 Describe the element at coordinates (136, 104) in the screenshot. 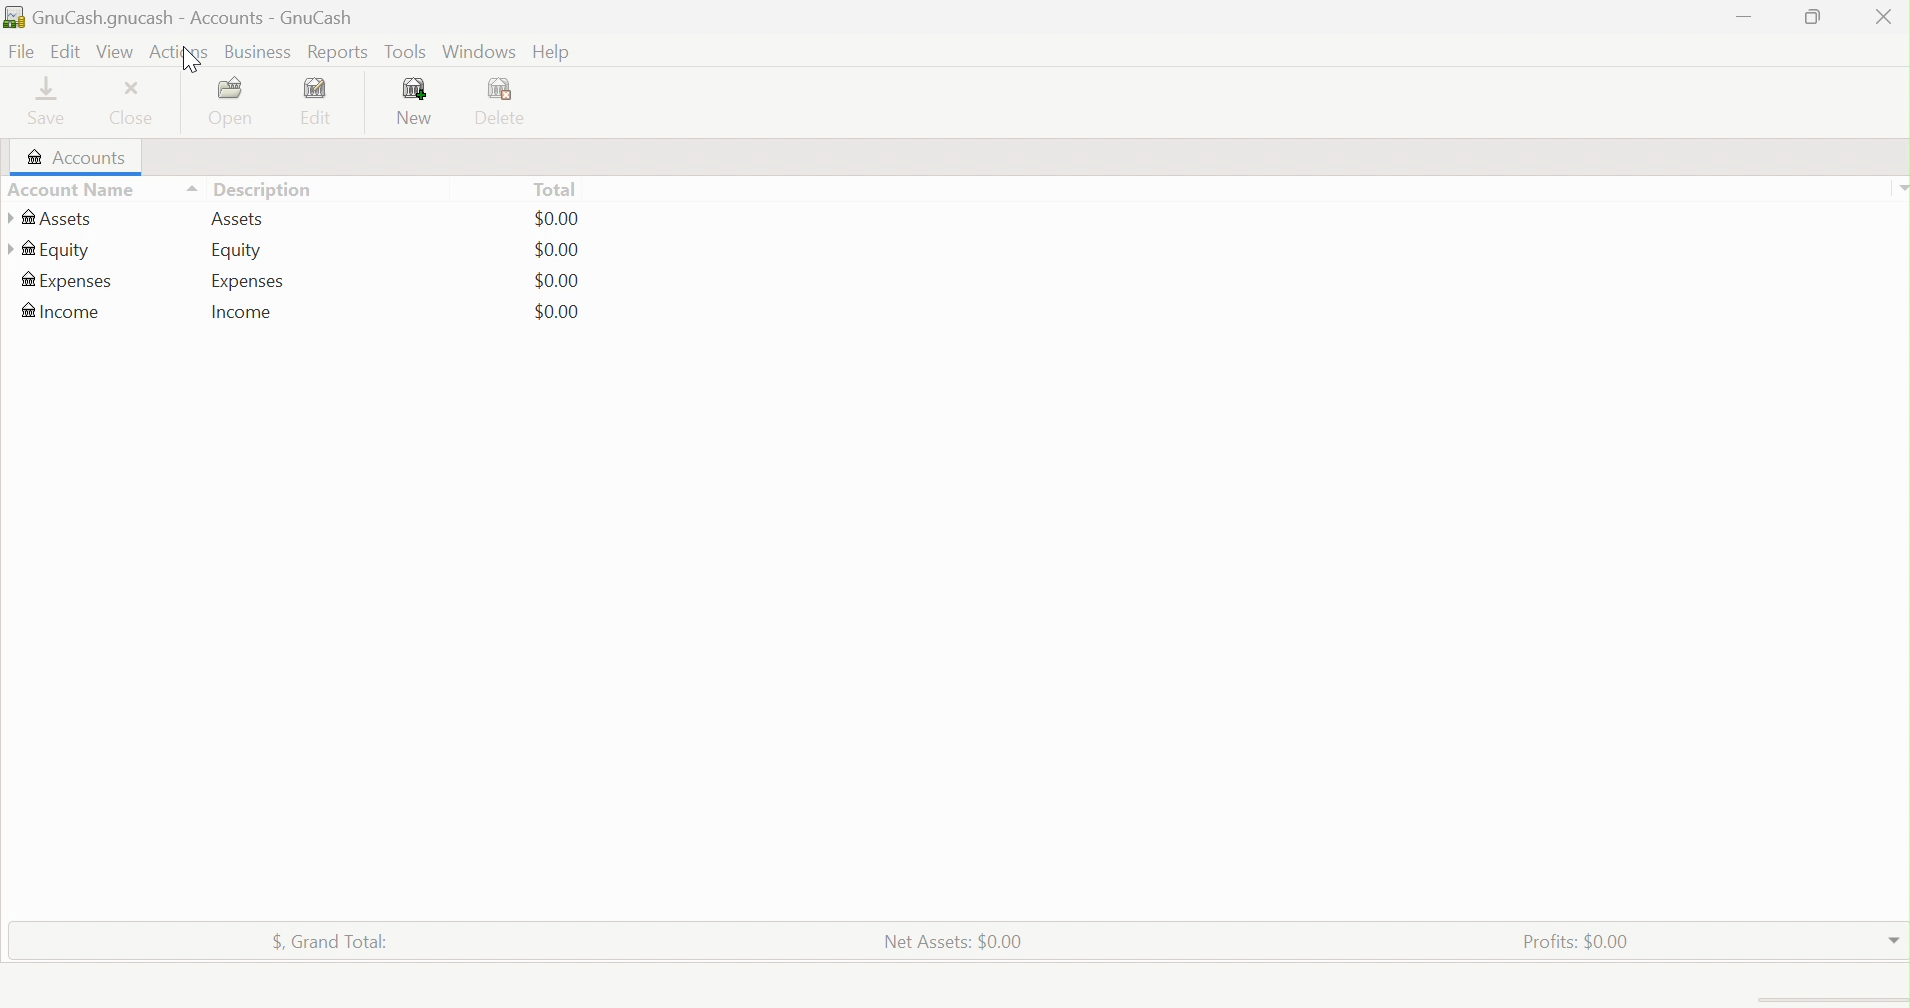

I see `Close` at that location.